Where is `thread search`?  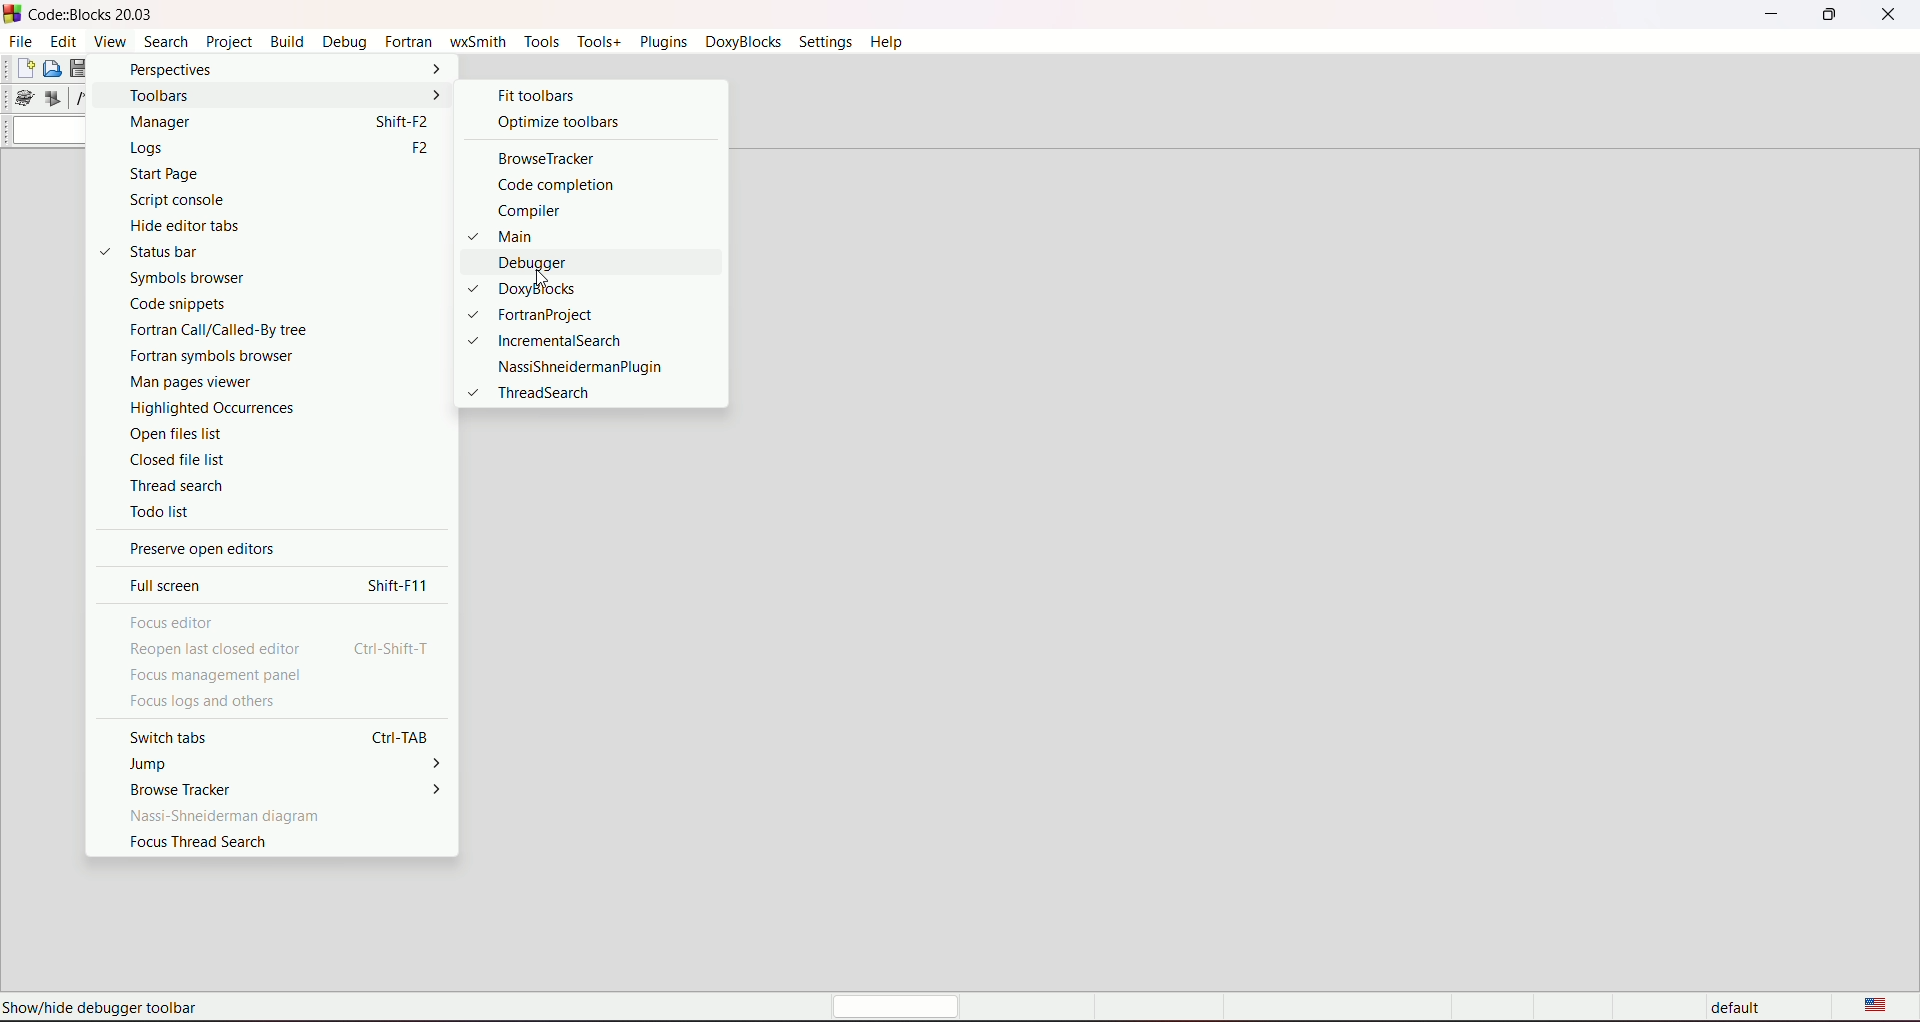
thread search is located at coordinates (530, 393).